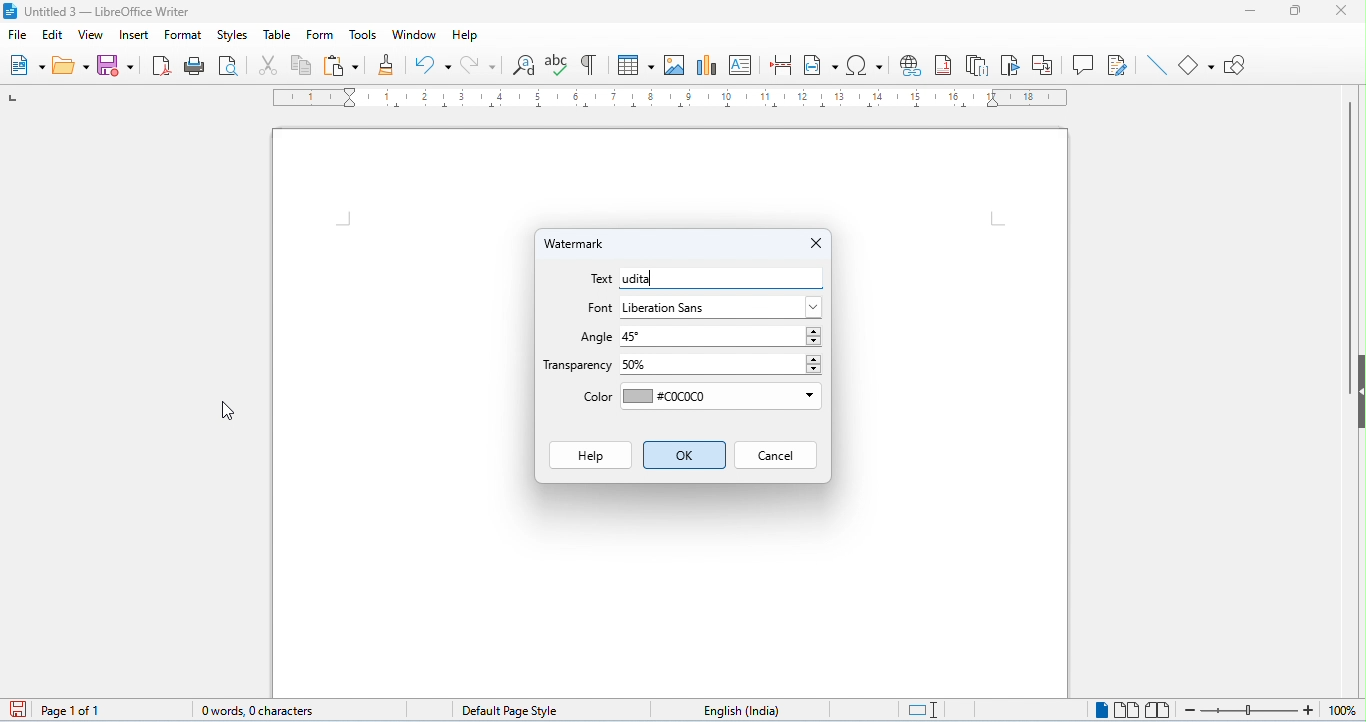 This screenshot has height=722, width=1366. I want to click on window, so click(417, 35).